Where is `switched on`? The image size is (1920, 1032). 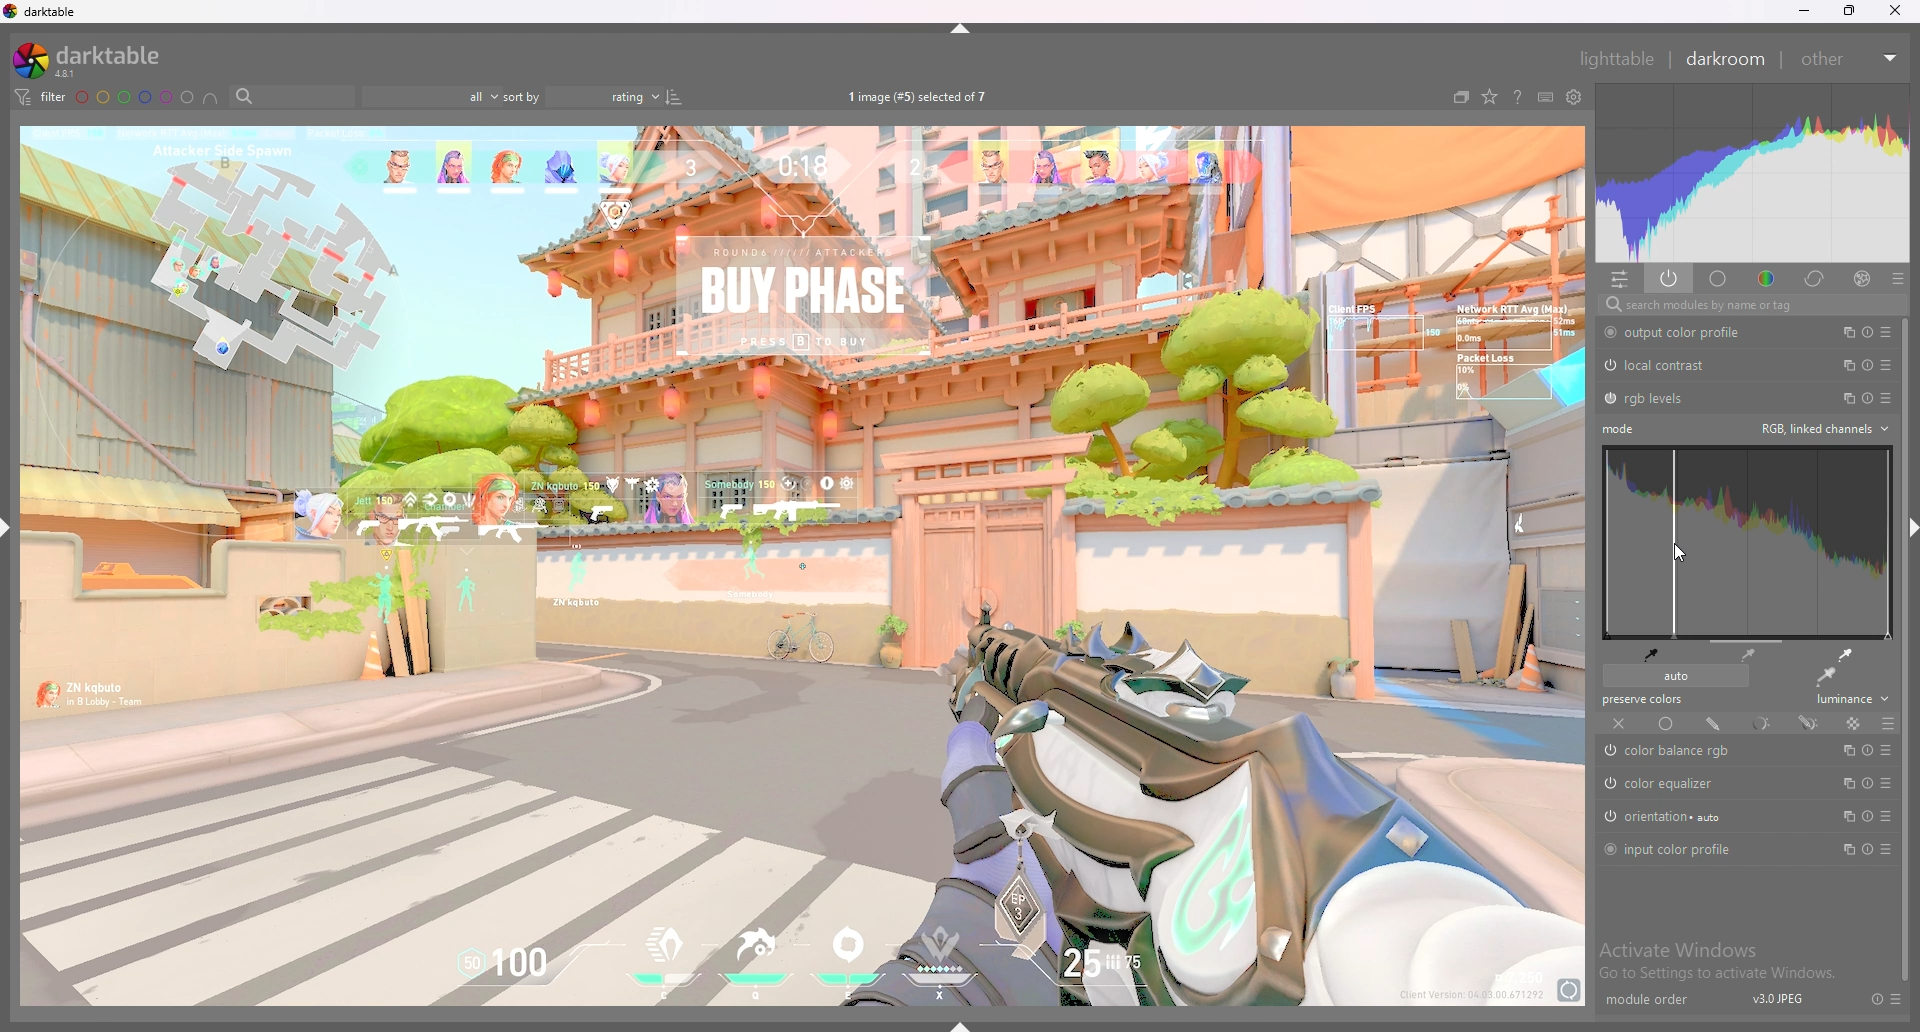 switched on is located at coordinates (1609, 333).